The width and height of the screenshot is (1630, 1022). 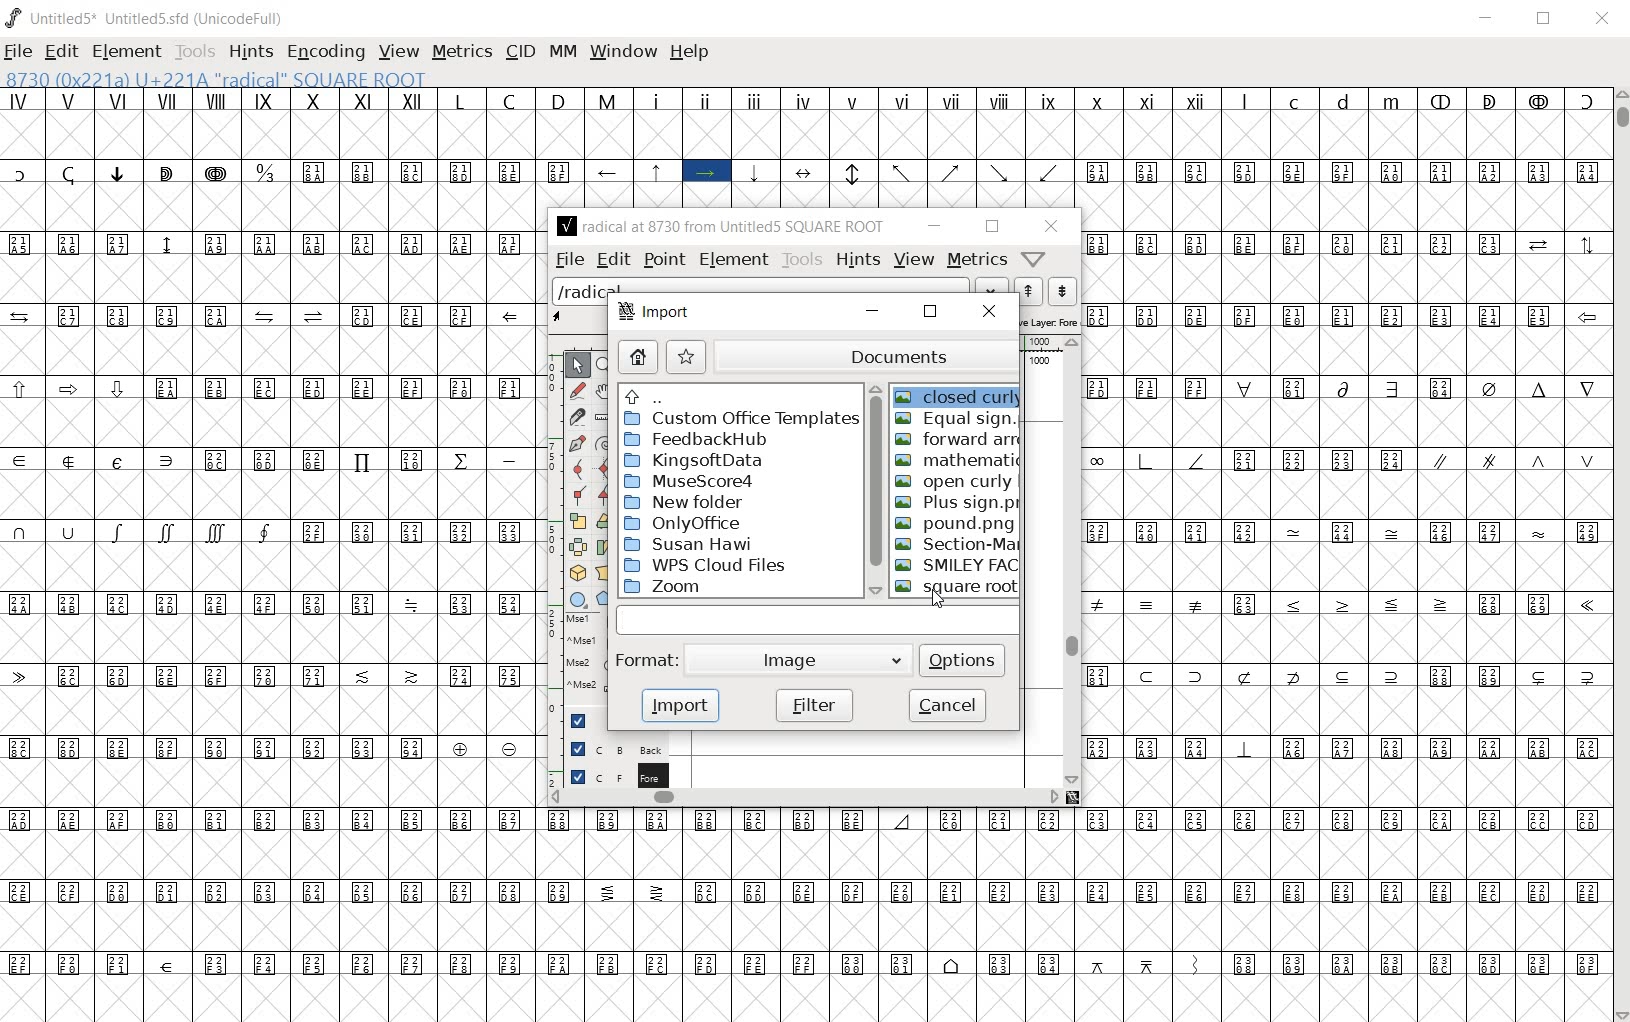 What do you see at coordinates (325, 53) in the screenshot?
I see `ENCODING` at bounding box center [325, 53].